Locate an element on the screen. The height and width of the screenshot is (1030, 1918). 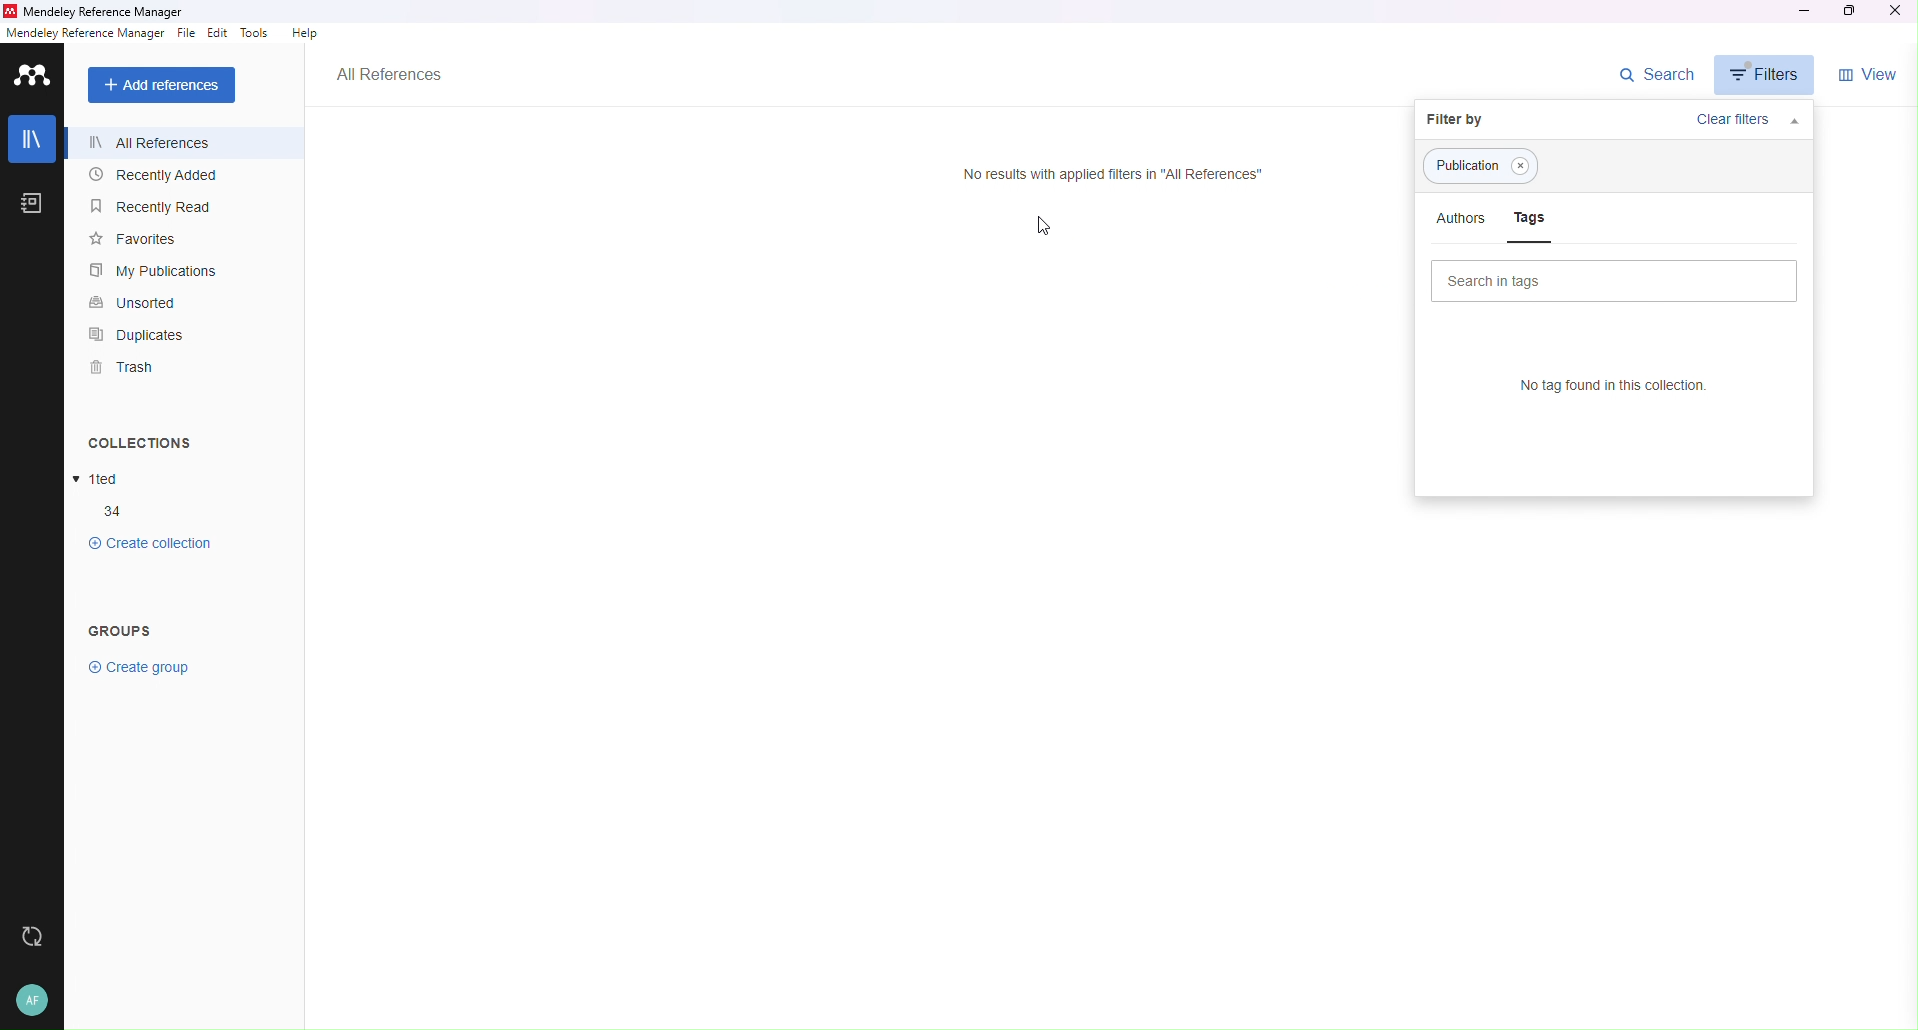
collections is located at coordinates (154, 544).